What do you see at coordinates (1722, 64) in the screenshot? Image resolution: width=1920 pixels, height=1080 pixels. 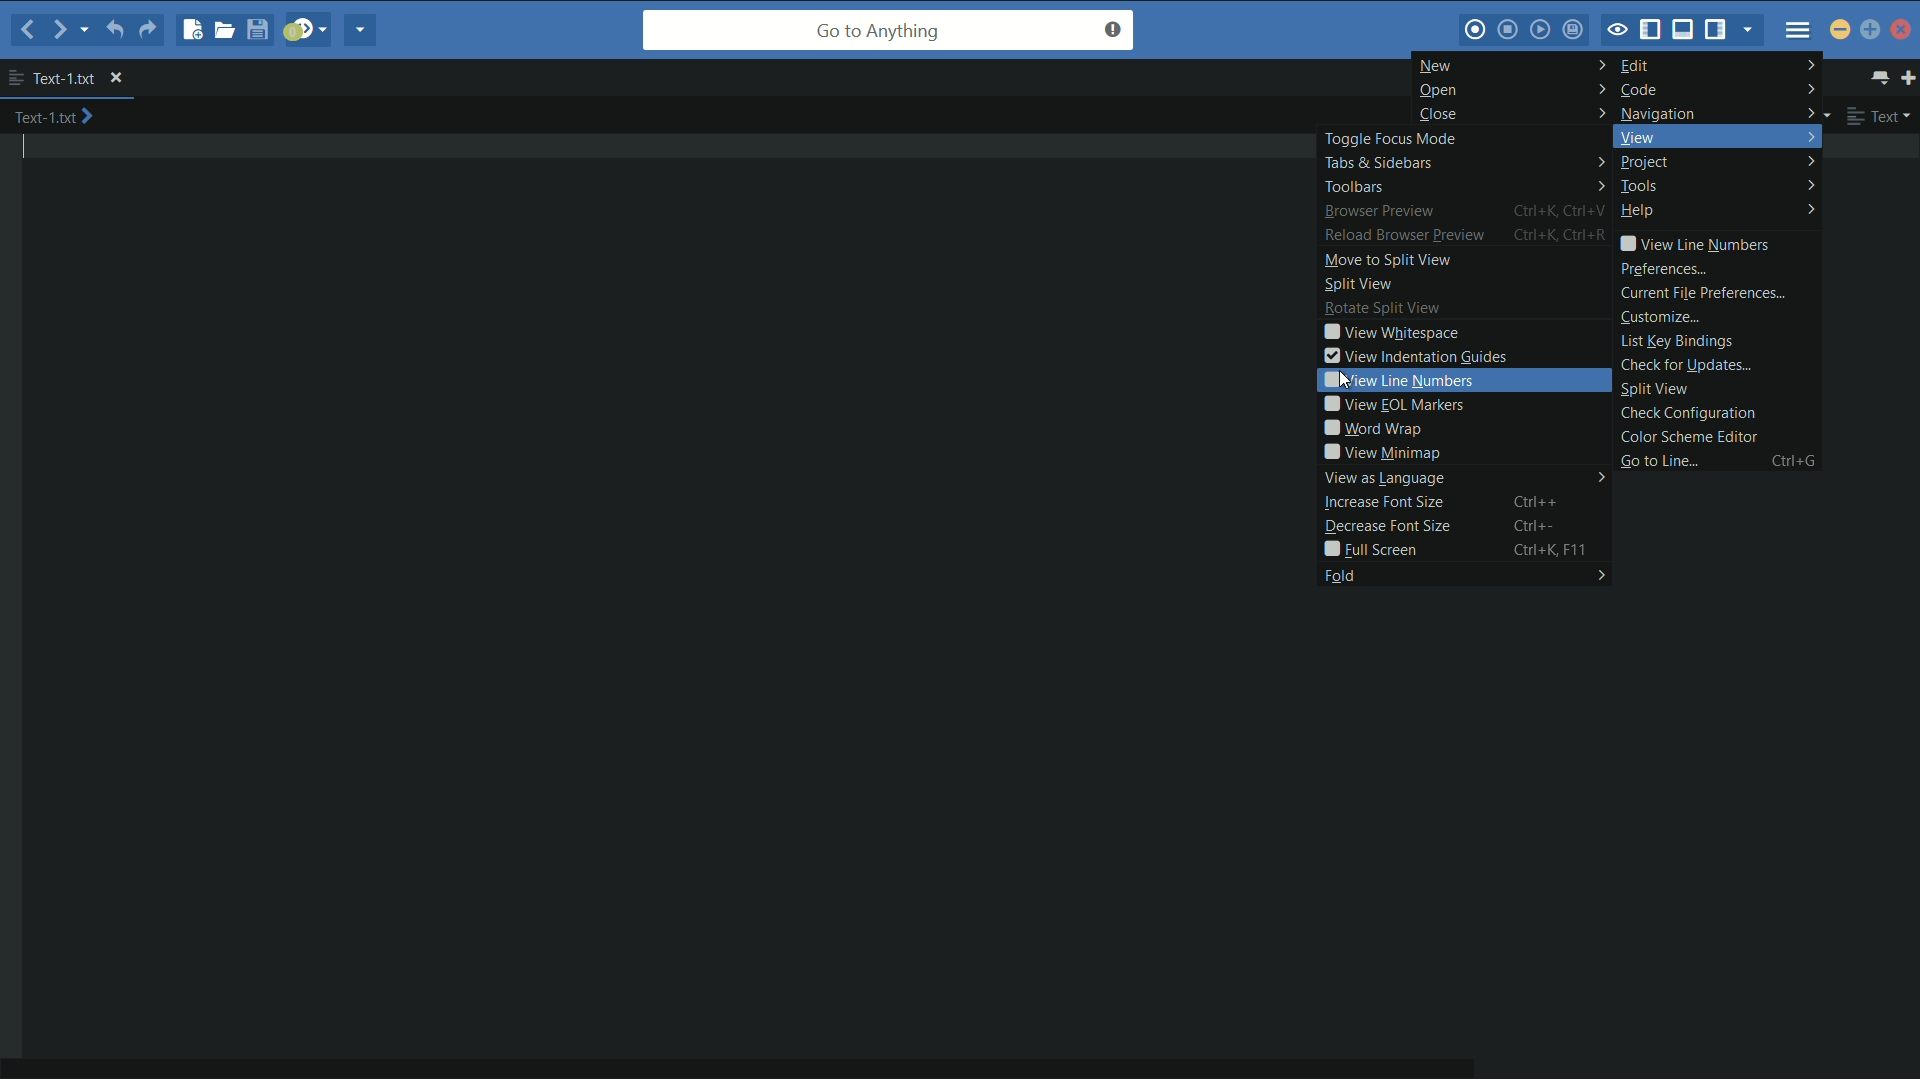 I see `edit` at bounding box center [1722, 64].